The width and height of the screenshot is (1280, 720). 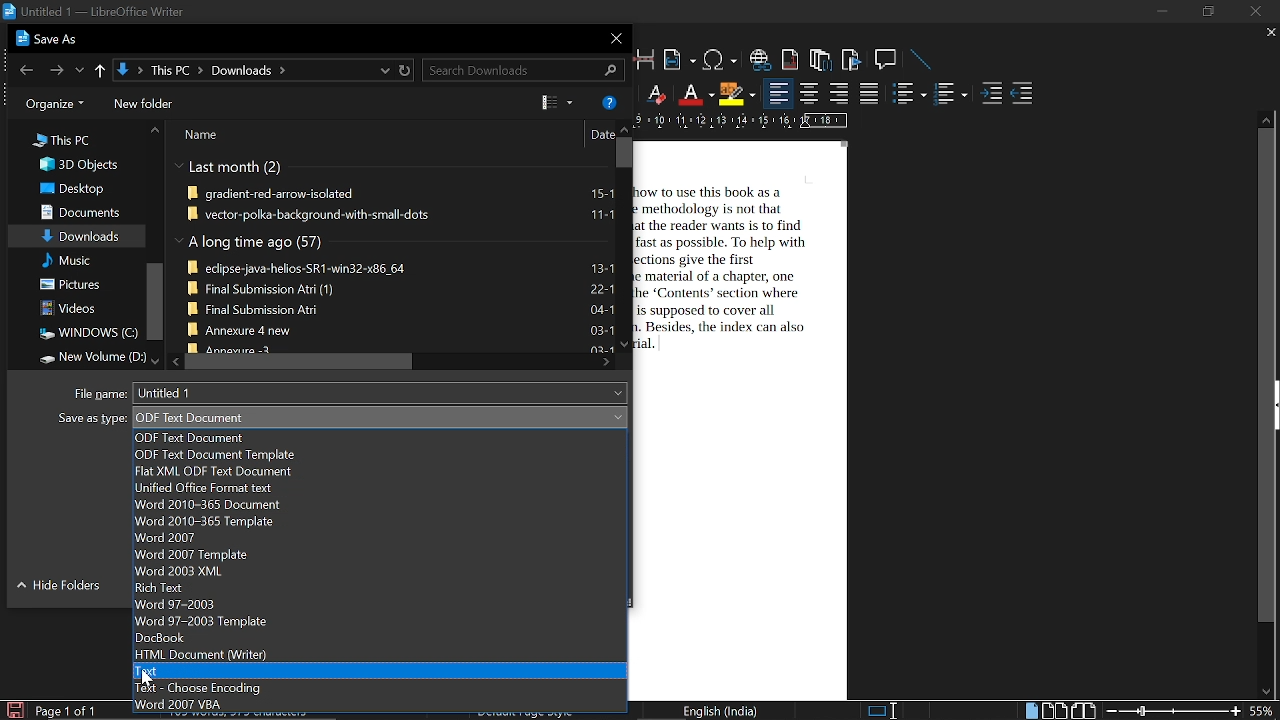 What do you see at coordinates (375, 604) in the screenshot?
I see `word 97-2003 template` at bounding box center [375, 604].